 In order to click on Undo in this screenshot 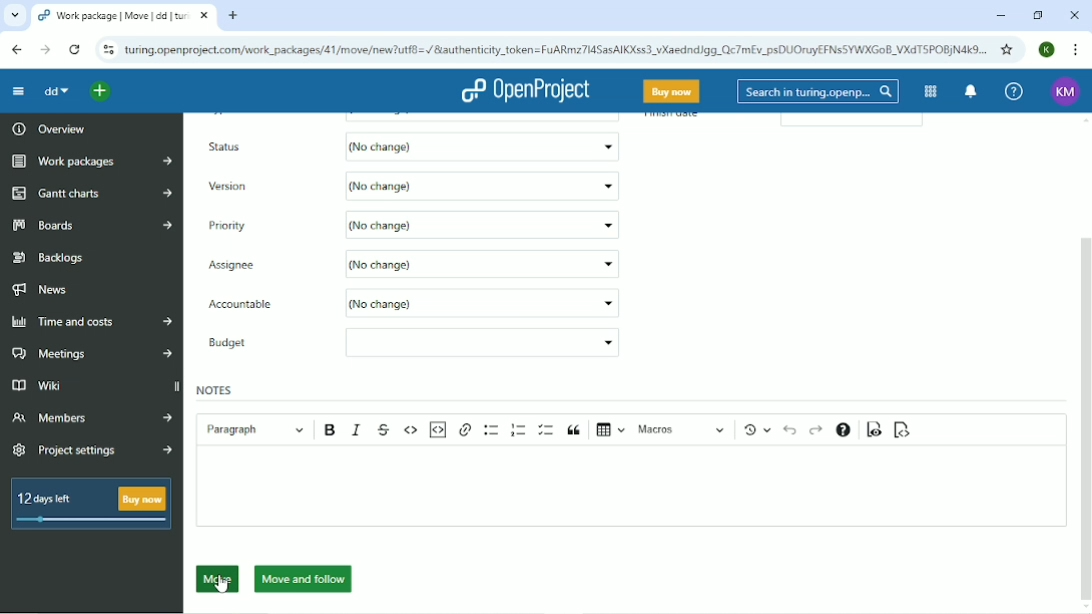, I will do `click(788, 429)`.